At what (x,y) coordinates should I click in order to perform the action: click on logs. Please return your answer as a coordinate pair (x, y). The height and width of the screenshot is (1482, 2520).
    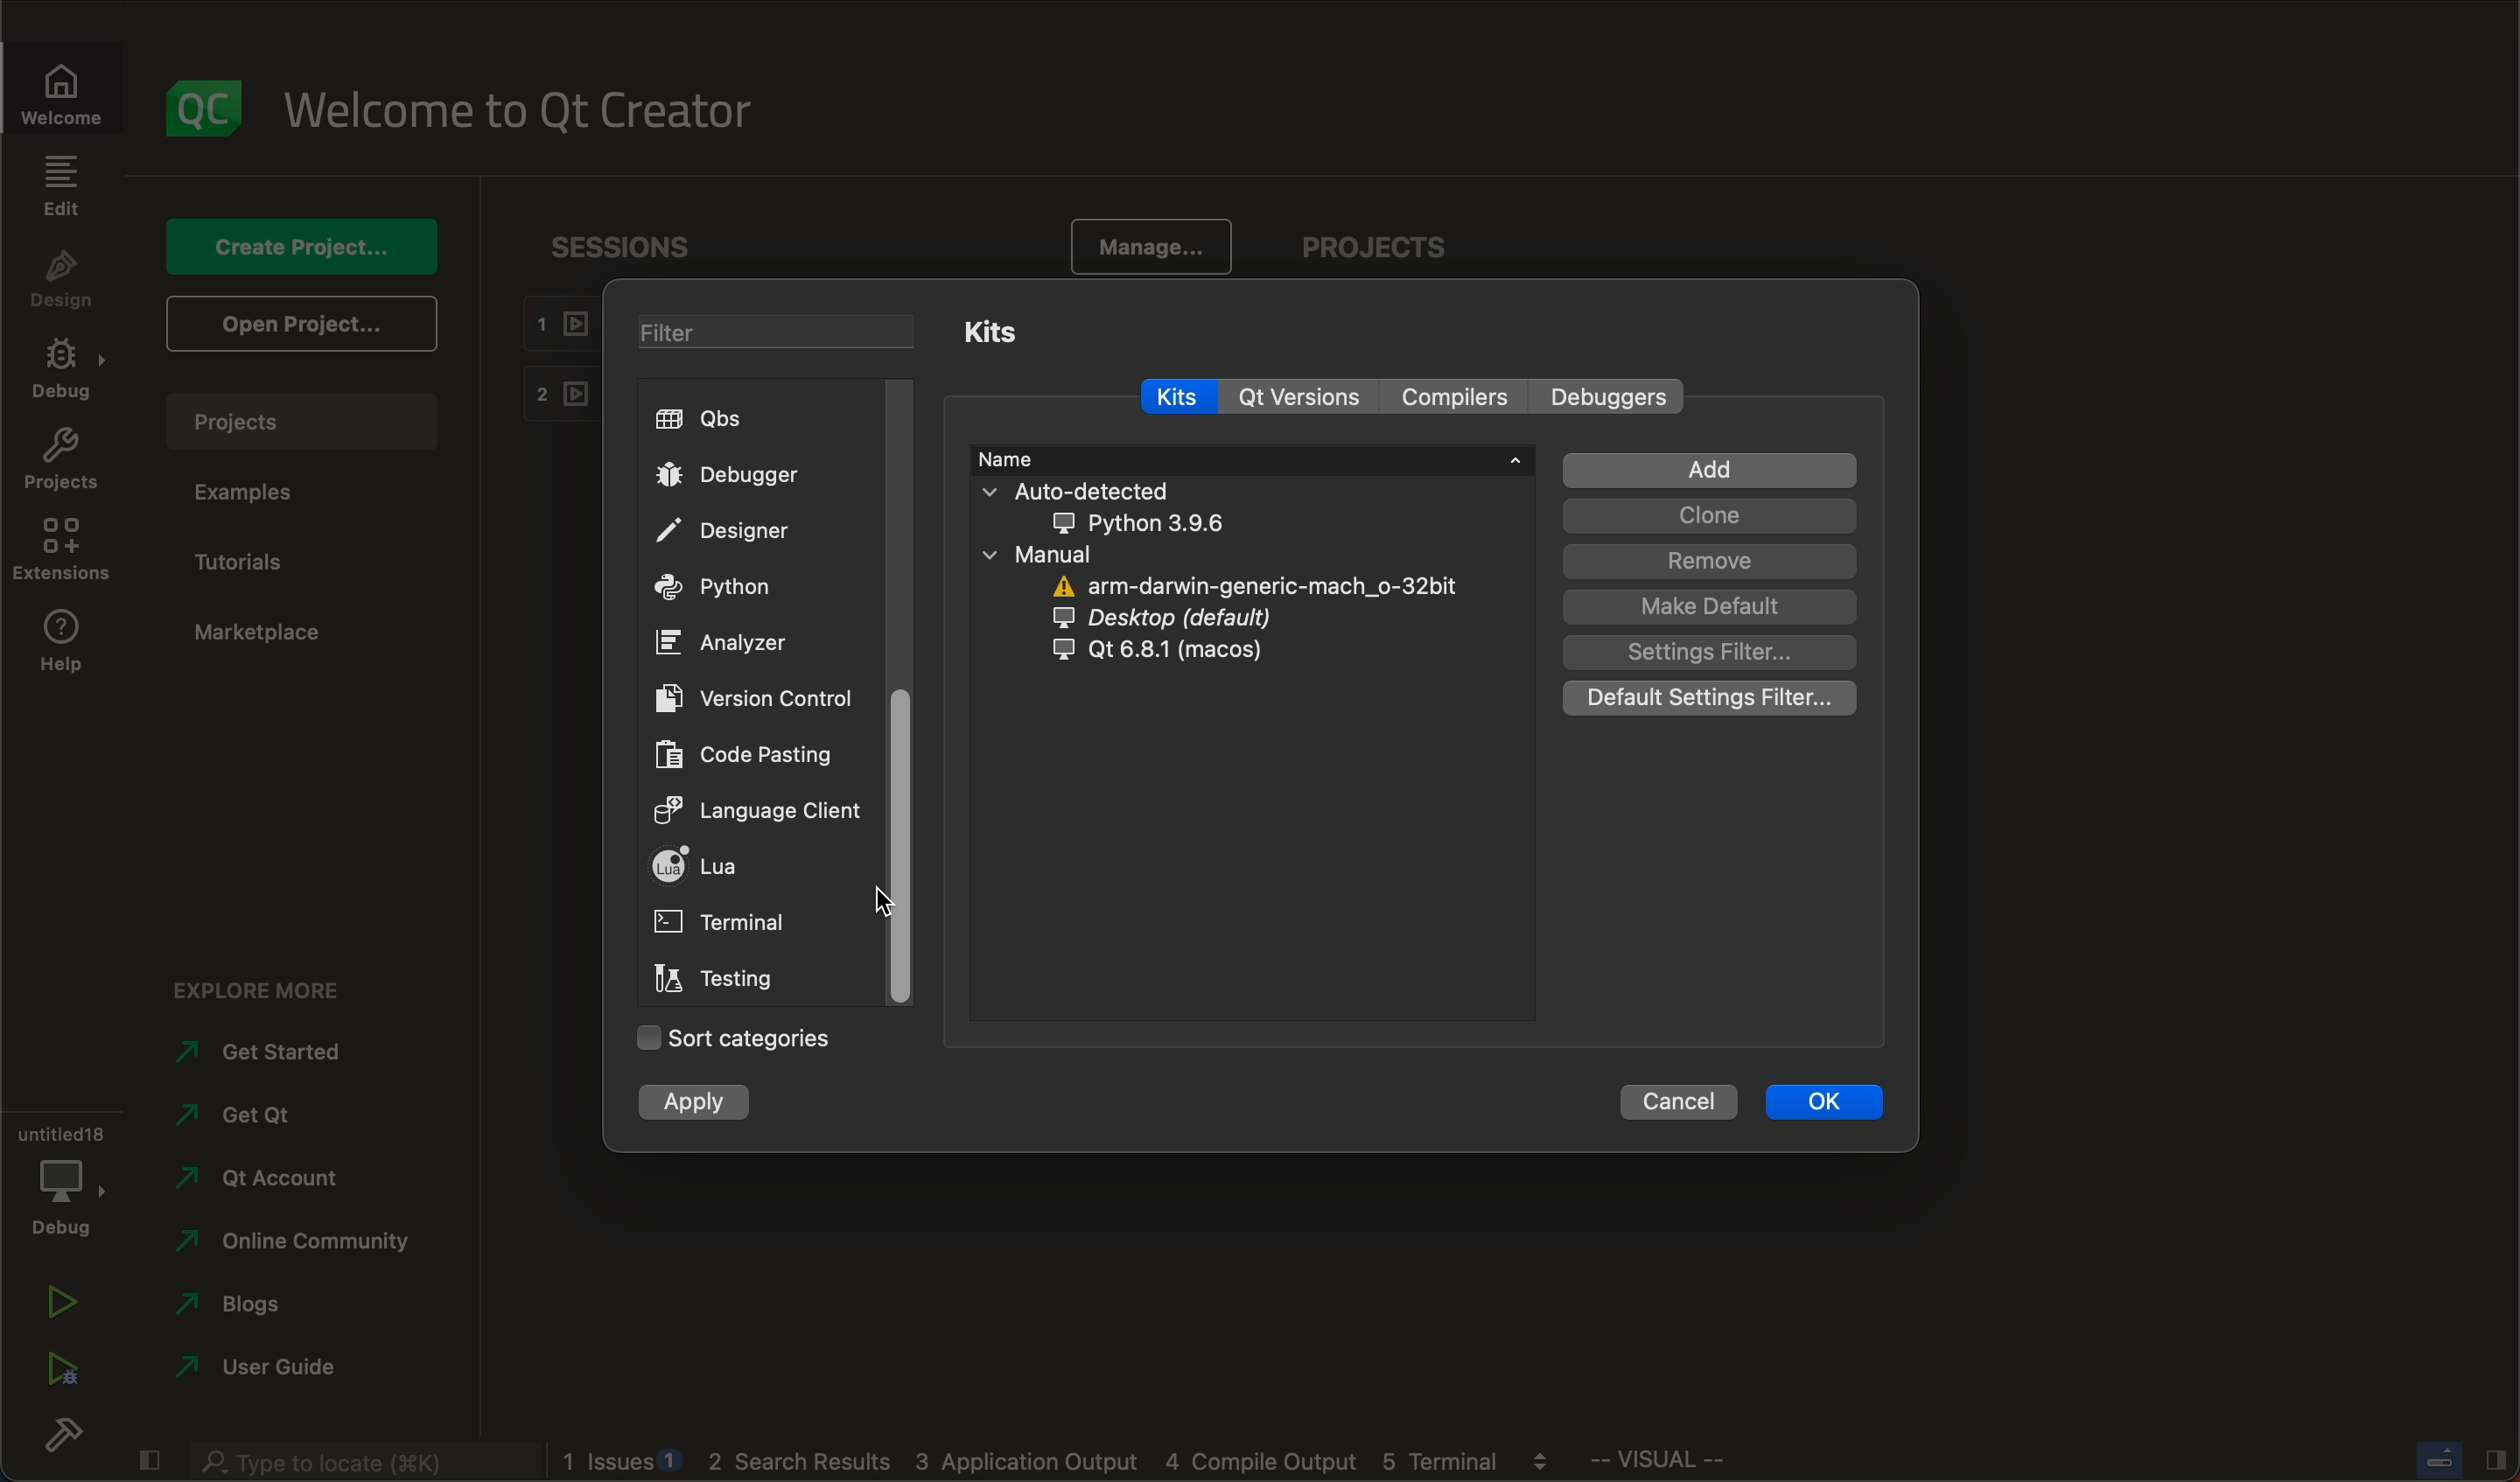
    Looking at the image, I should click on (1067, 1465).